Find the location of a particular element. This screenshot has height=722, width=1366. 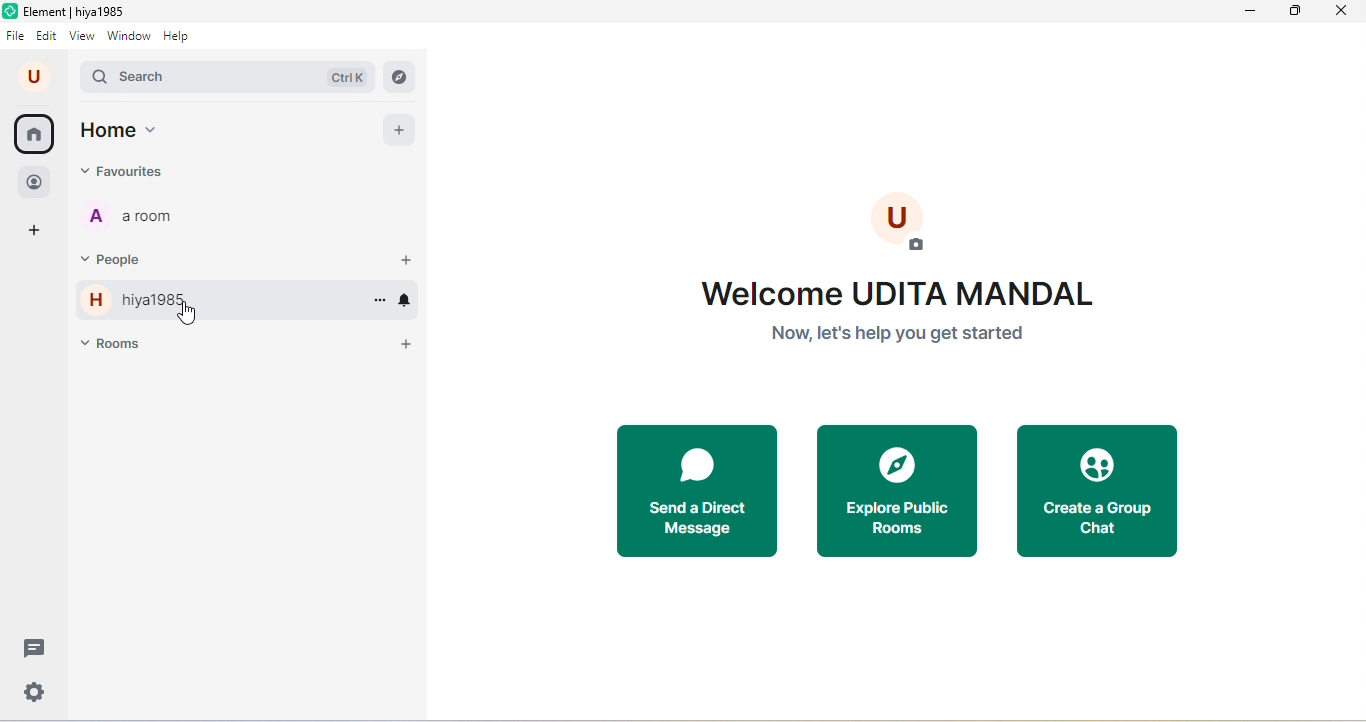

window is located at coordinates (130, 37).